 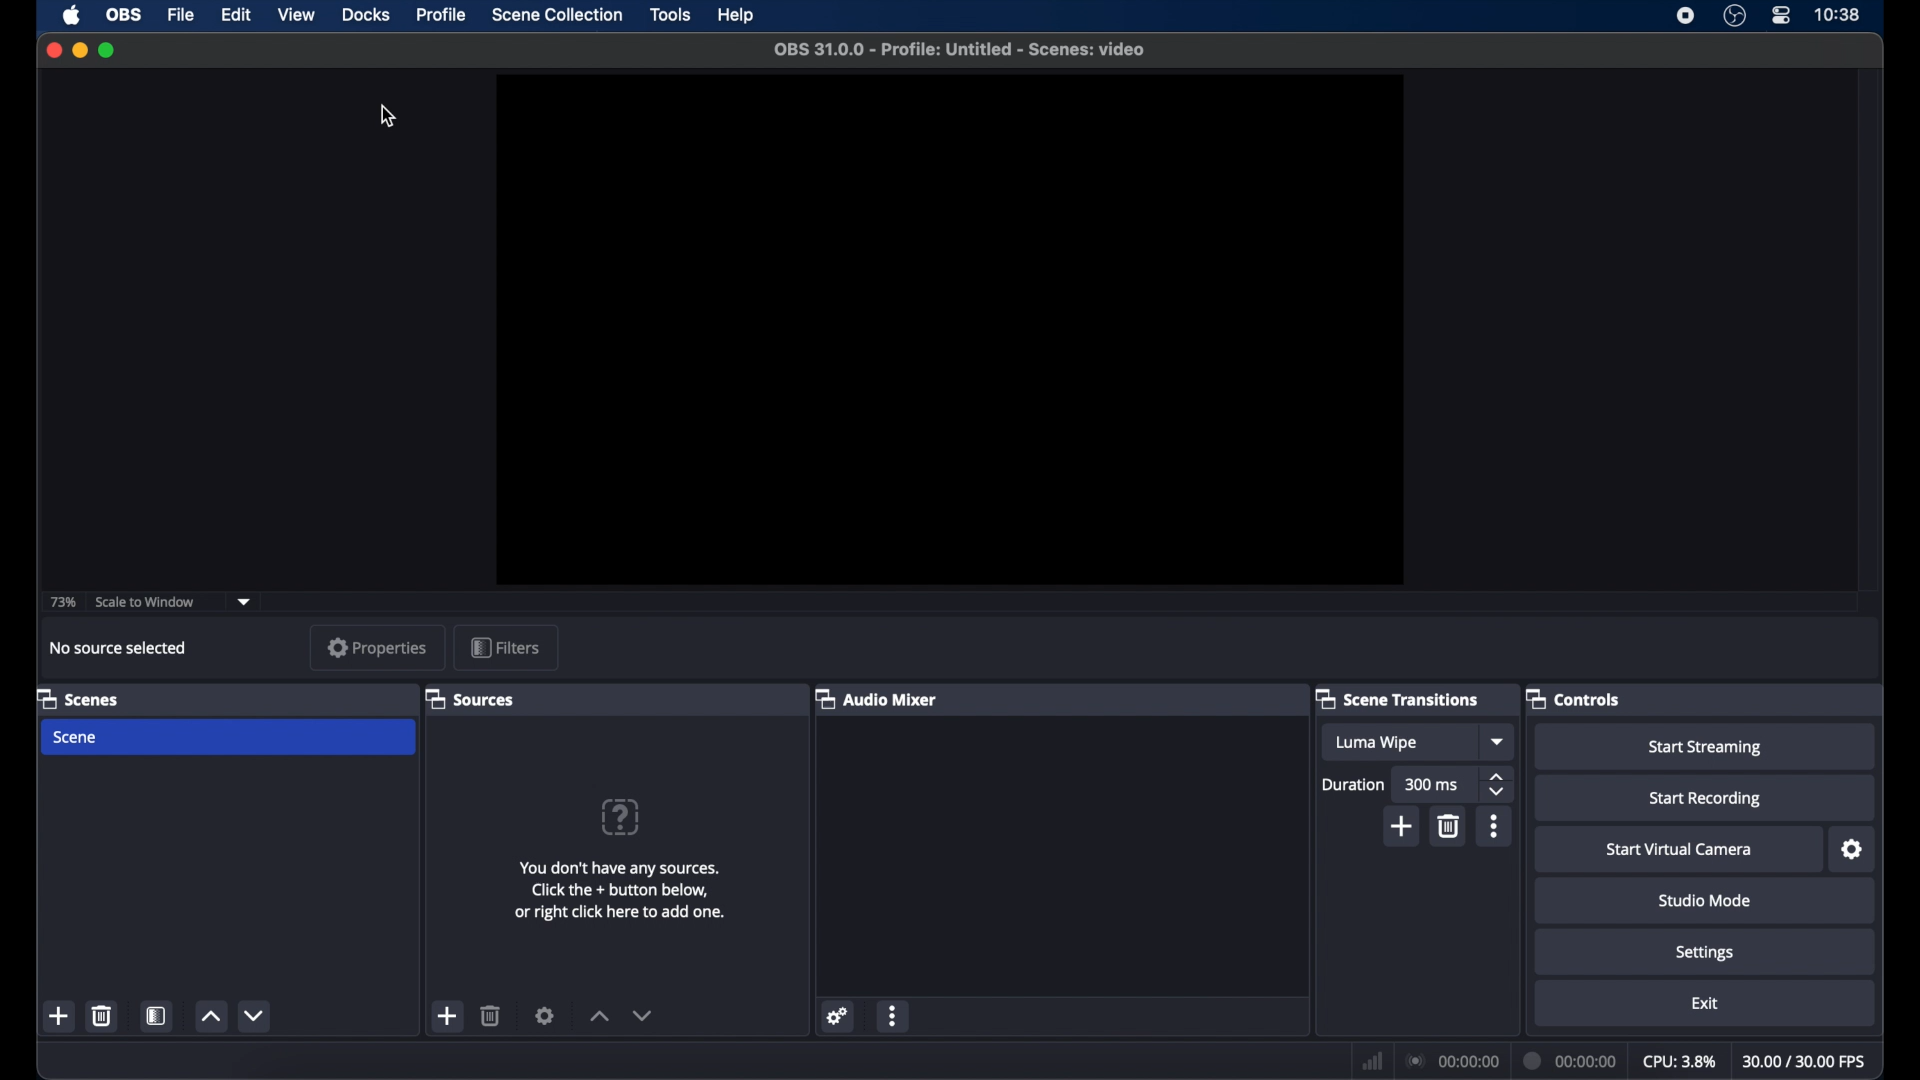 What do you see at coordinates (181, 15) in the screenshot?
I see `file` at bounding box center [181, 15].